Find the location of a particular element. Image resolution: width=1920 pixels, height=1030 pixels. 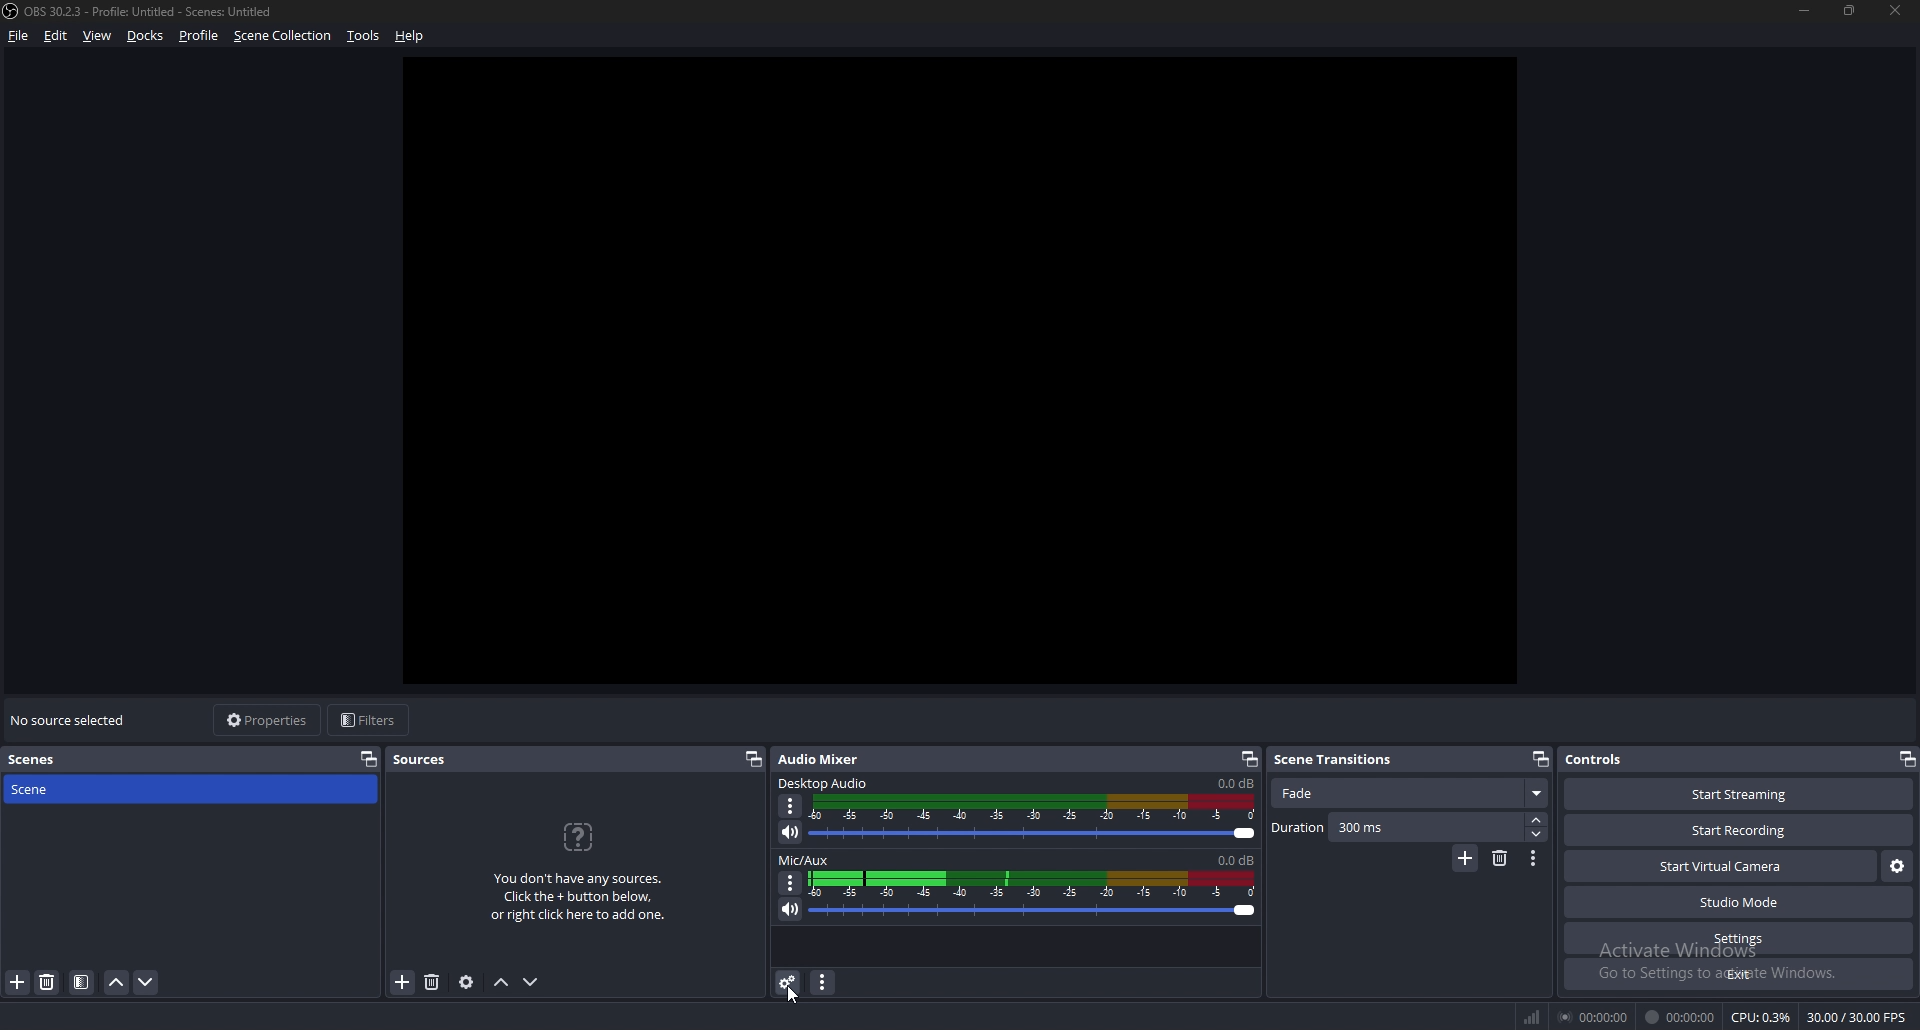

move scene up is located at coordinates (118, 983).